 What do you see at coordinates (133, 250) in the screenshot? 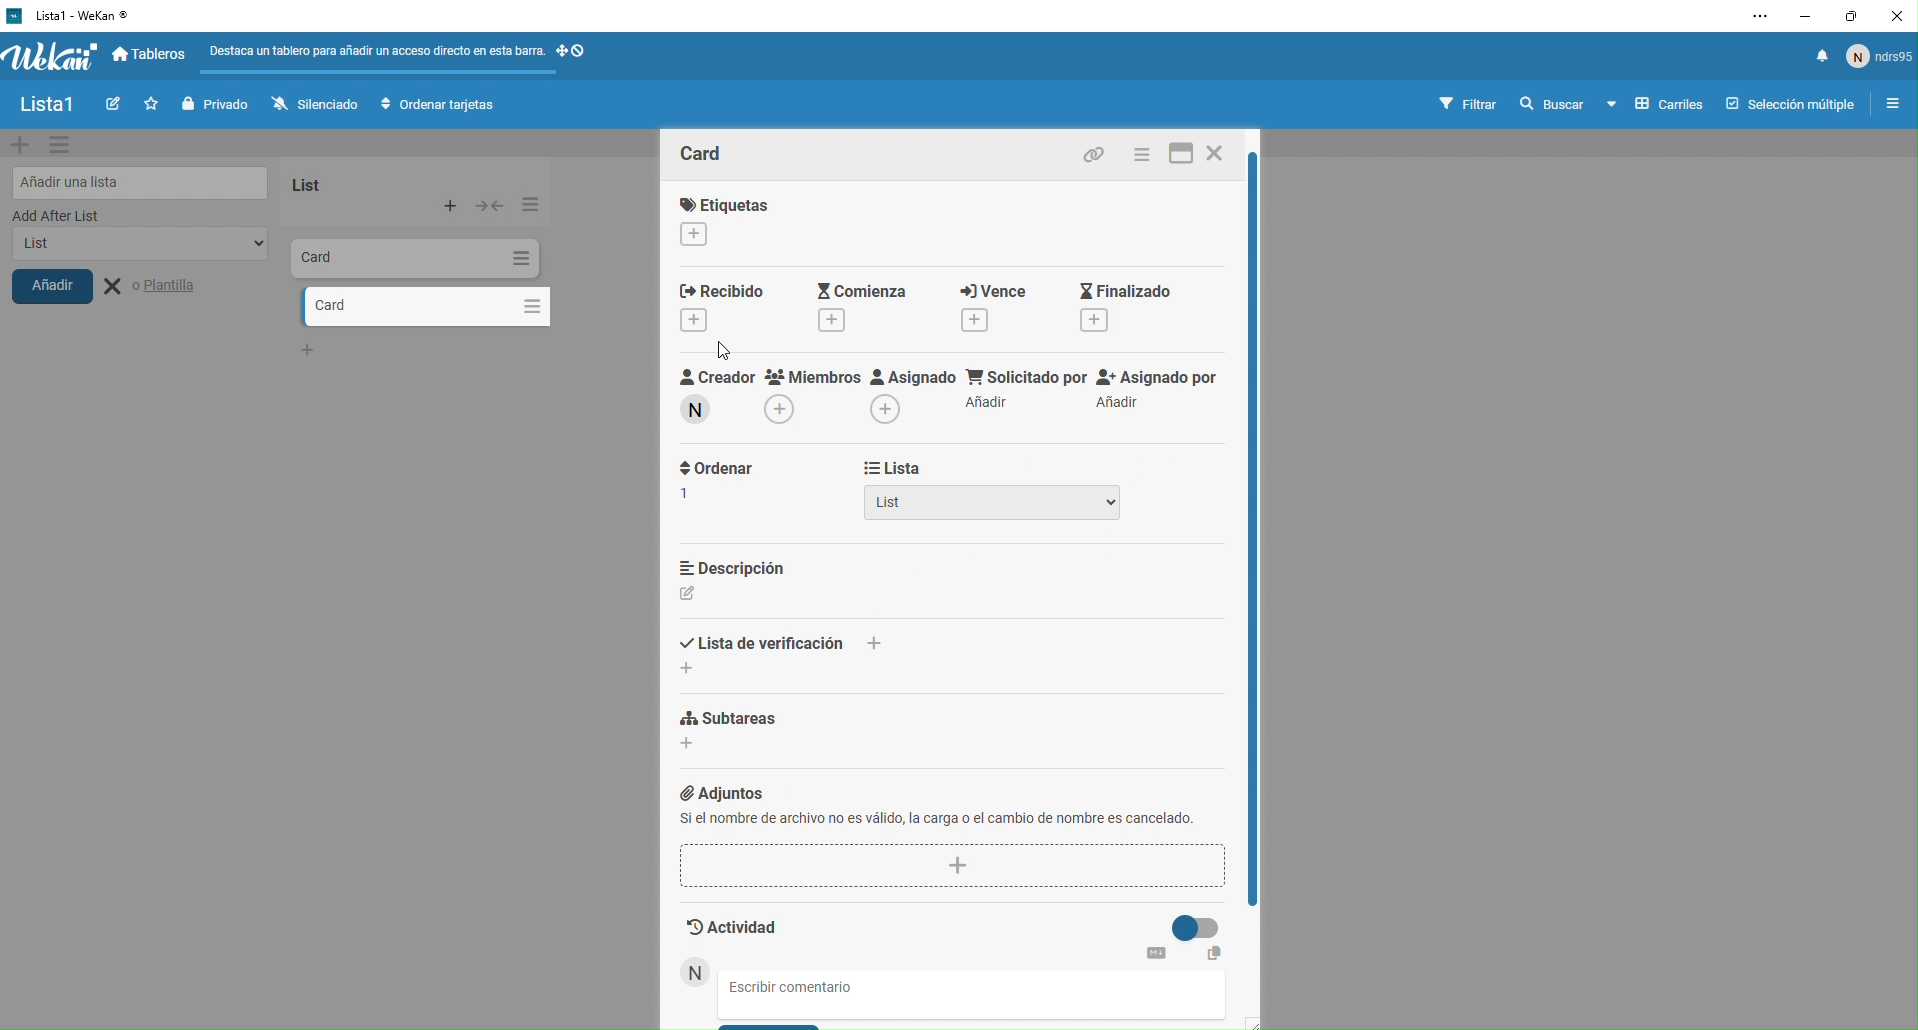
I see `list` at bounding box center [133, 250].